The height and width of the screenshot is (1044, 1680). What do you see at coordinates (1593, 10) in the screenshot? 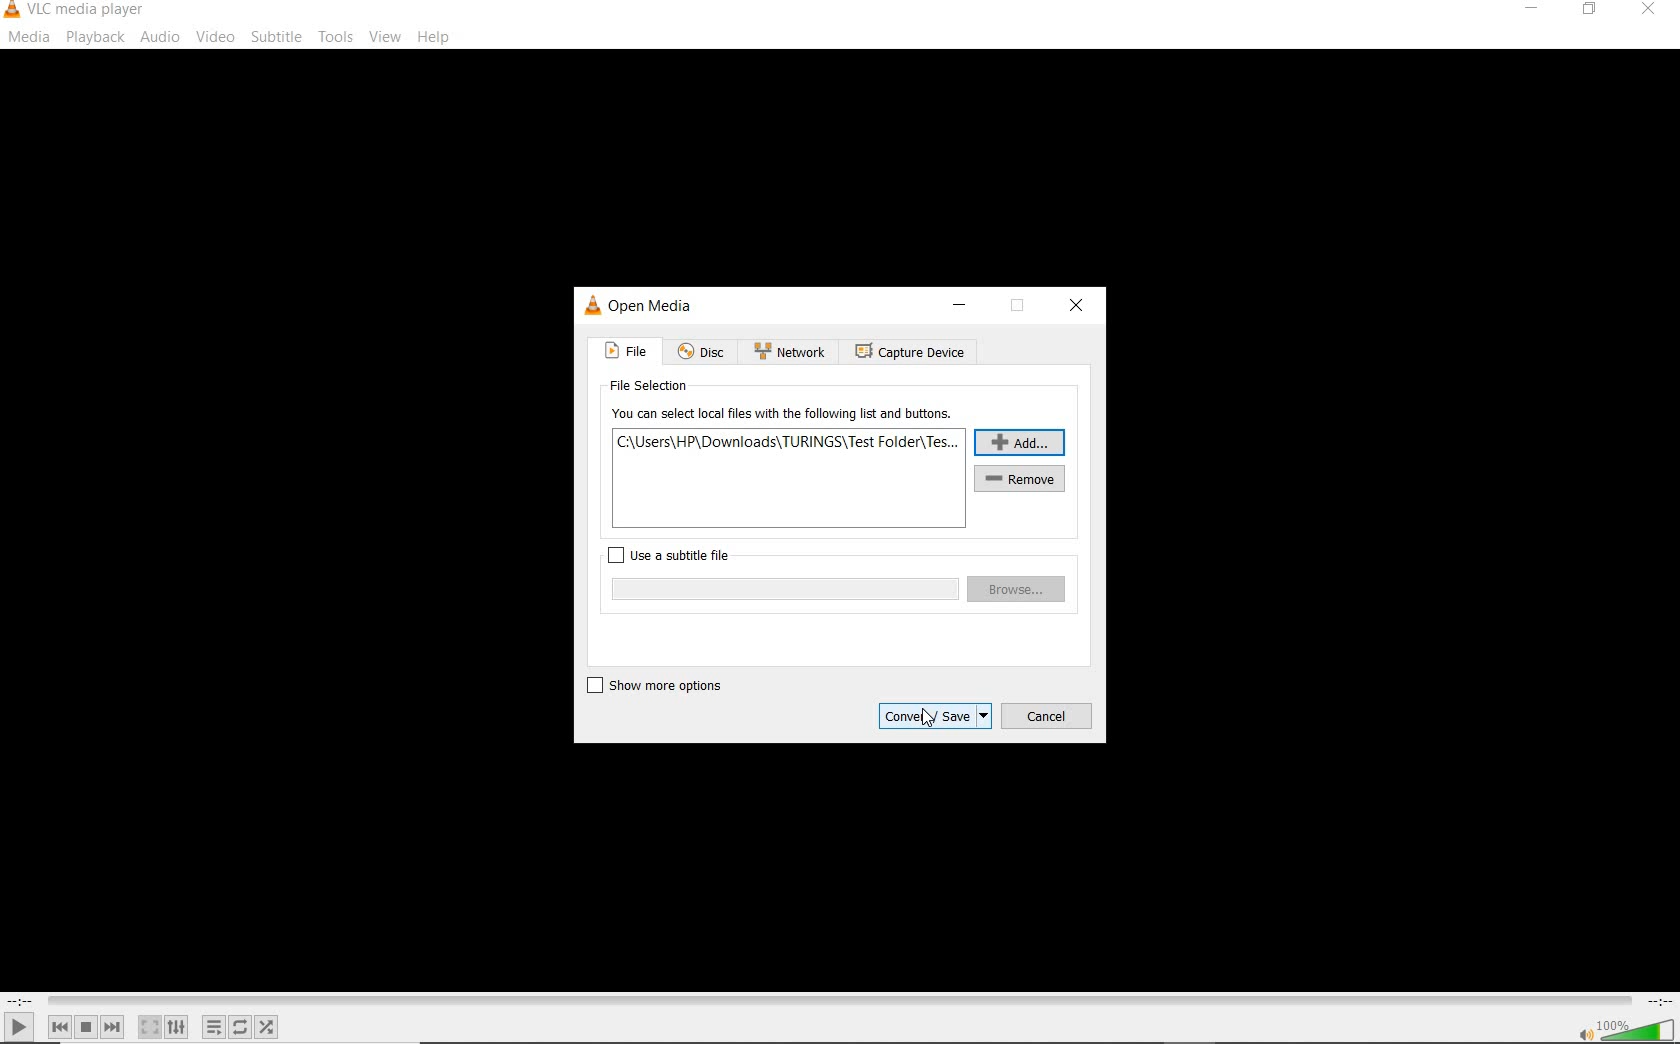
I see `restore down` at bounding box center [1593, 10].